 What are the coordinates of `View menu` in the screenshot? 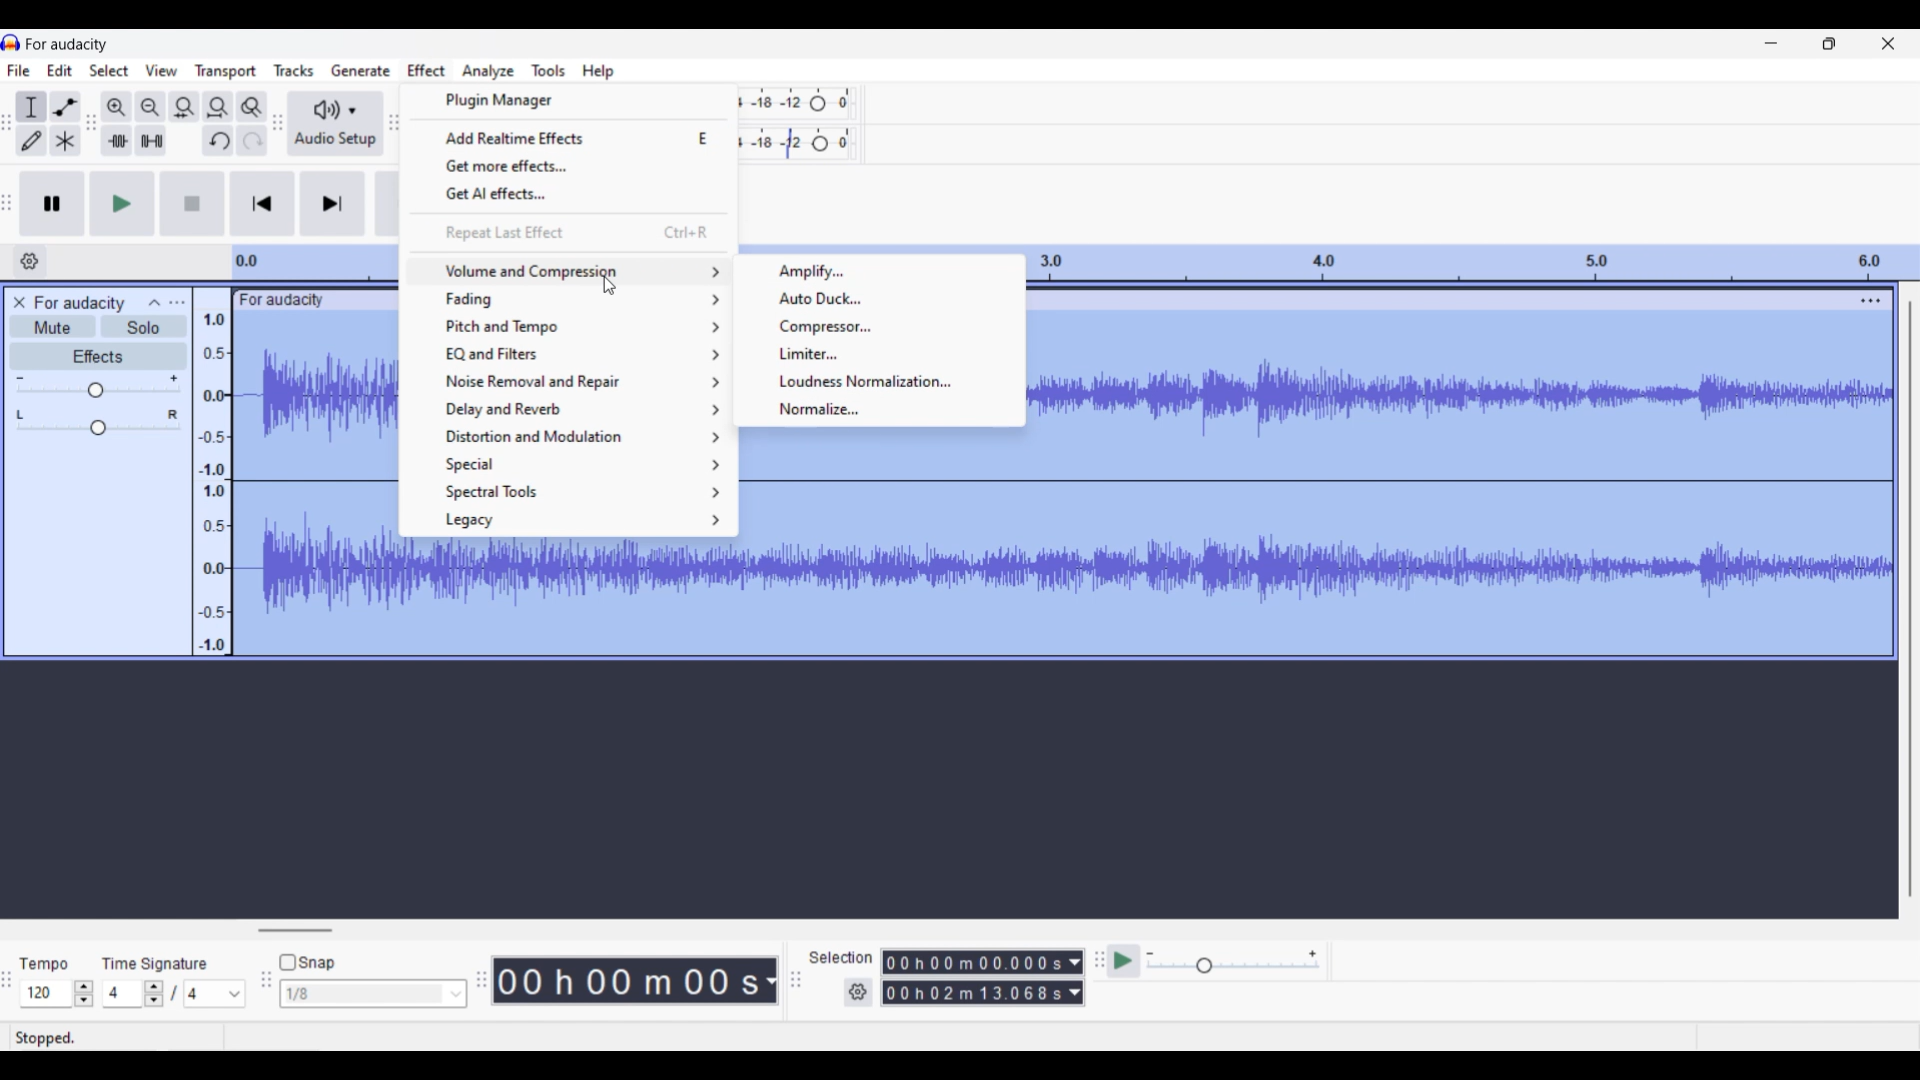 It's located at (161, 70).